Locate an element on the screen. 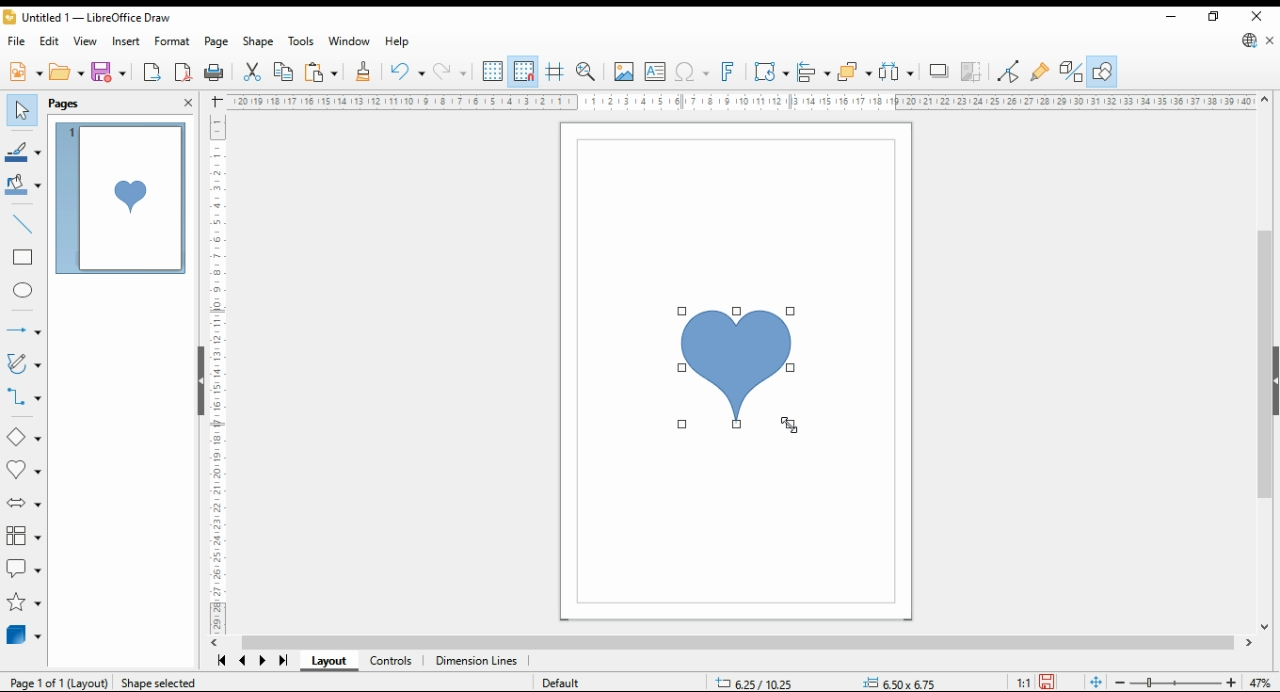 The image size is (1280, 692). previous page is located at coordinates (243, 663).